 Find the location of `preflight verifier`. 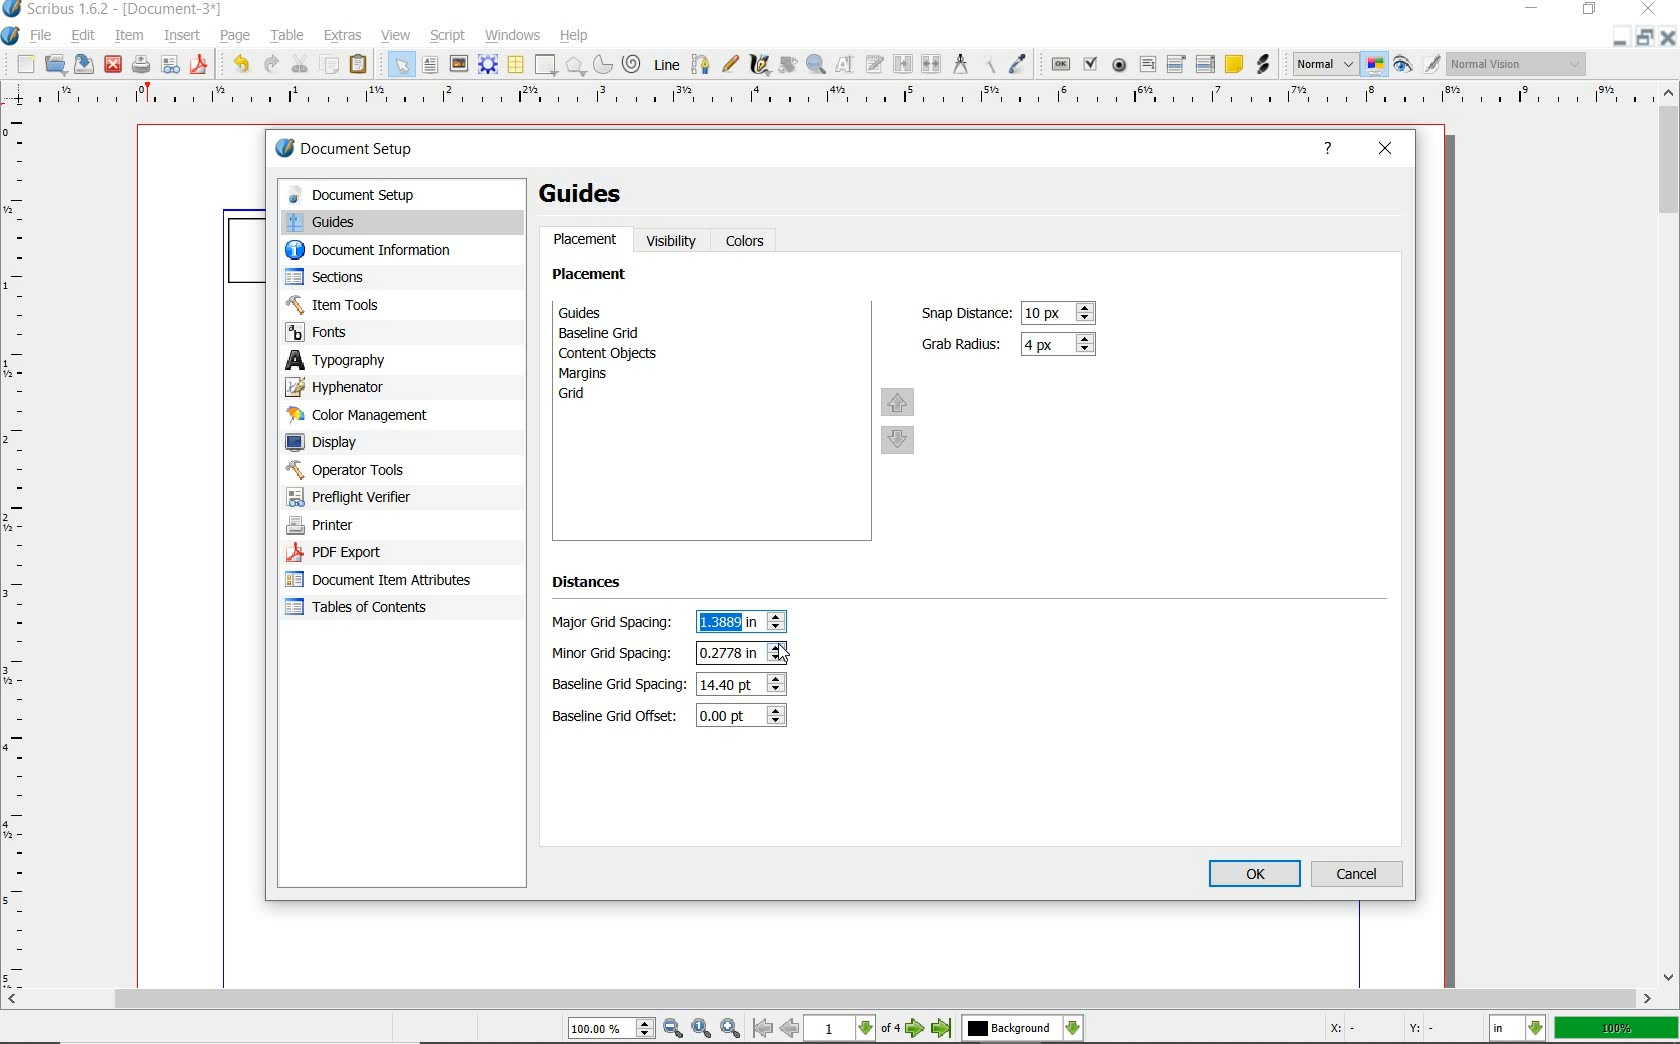

preflight verifier is located at coordinates (171, 66).